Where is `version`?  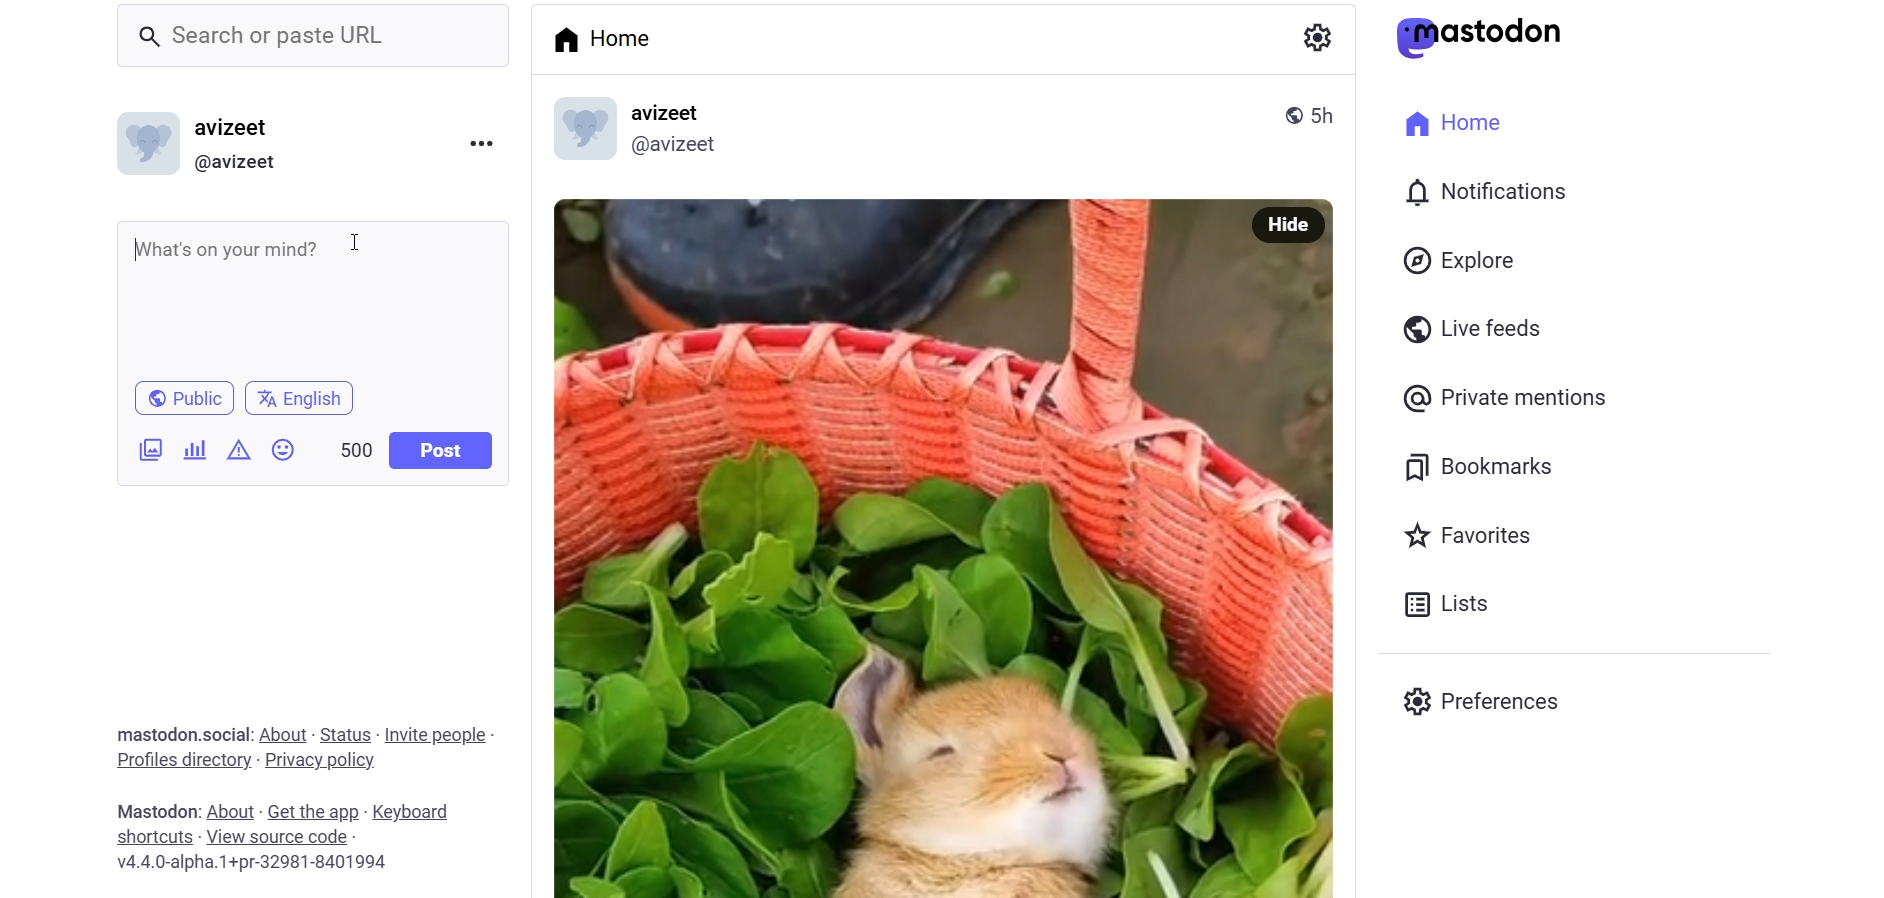 version is located at coordinates (260, 864).